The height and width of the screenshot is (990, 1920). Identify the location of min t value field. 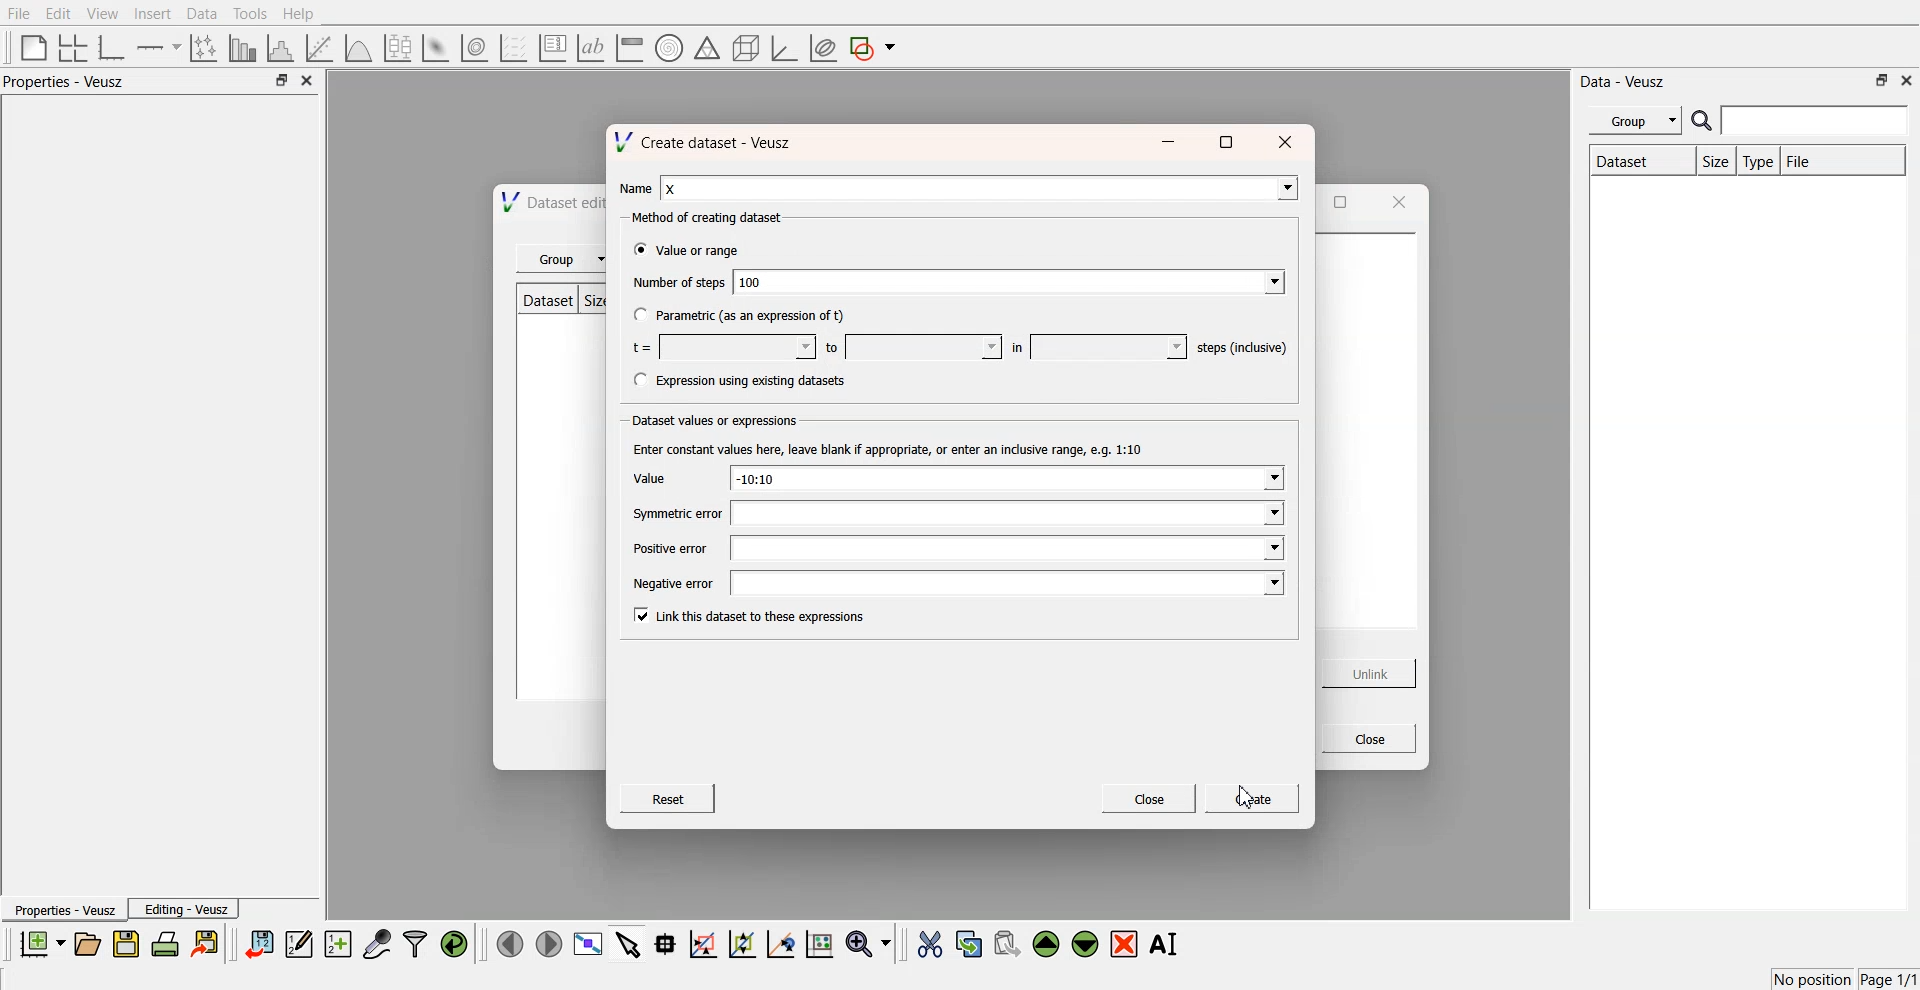
(737, 347).